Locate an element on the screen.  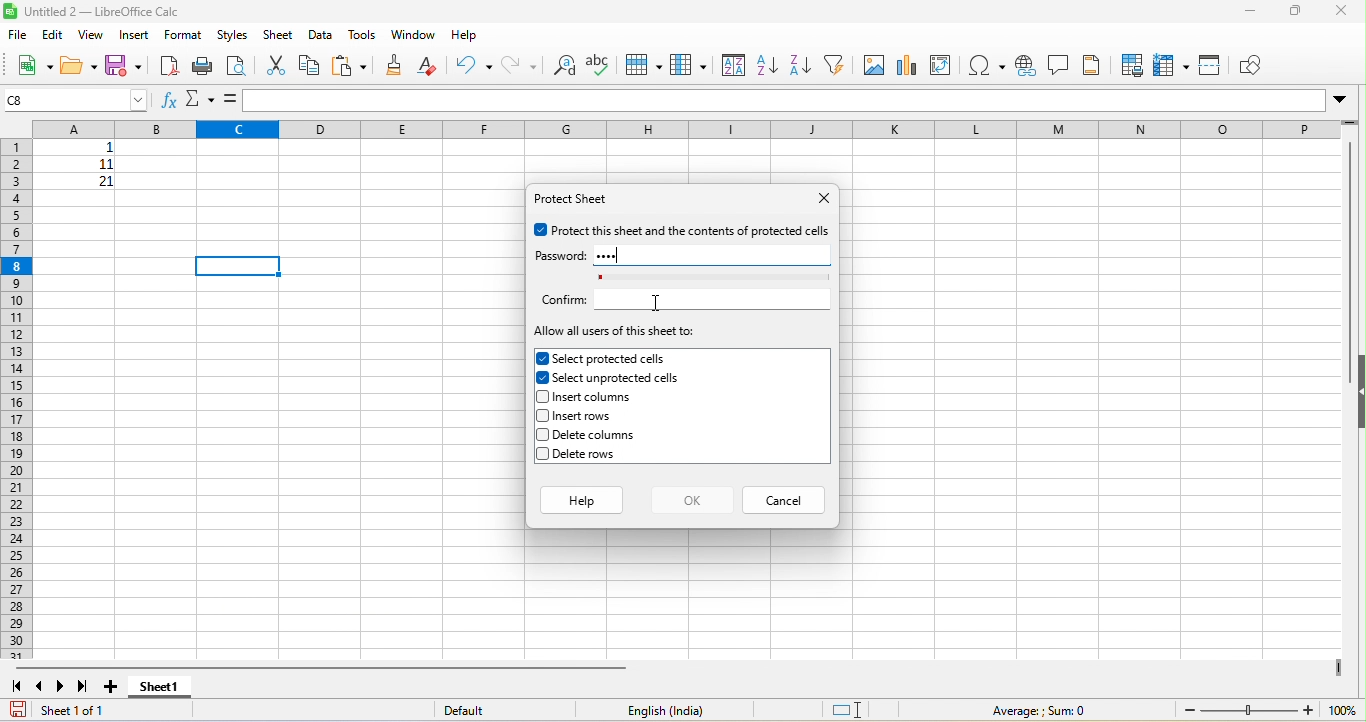
insert rows is located at coordinates (610, 416).